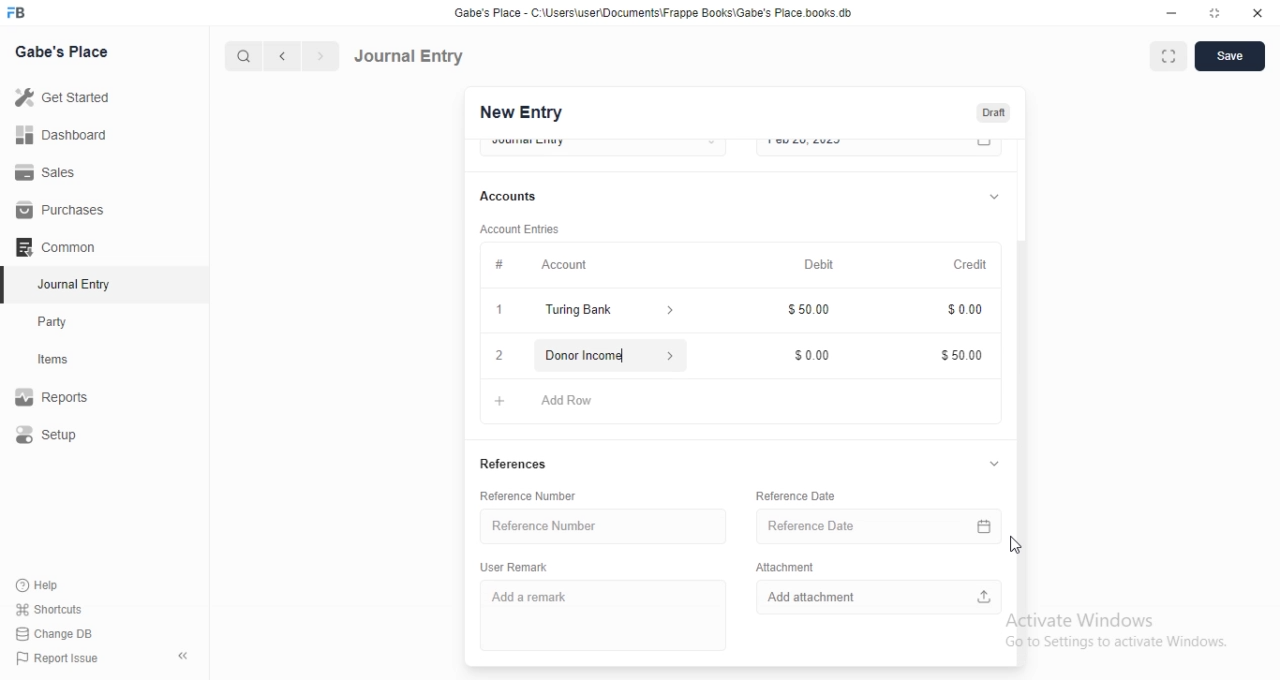 This screenshot has width=1280, height=680. What do you see at coordinates (519, 566) in the screenshot?
I see `User Remark` at bounding box center [519, 566].